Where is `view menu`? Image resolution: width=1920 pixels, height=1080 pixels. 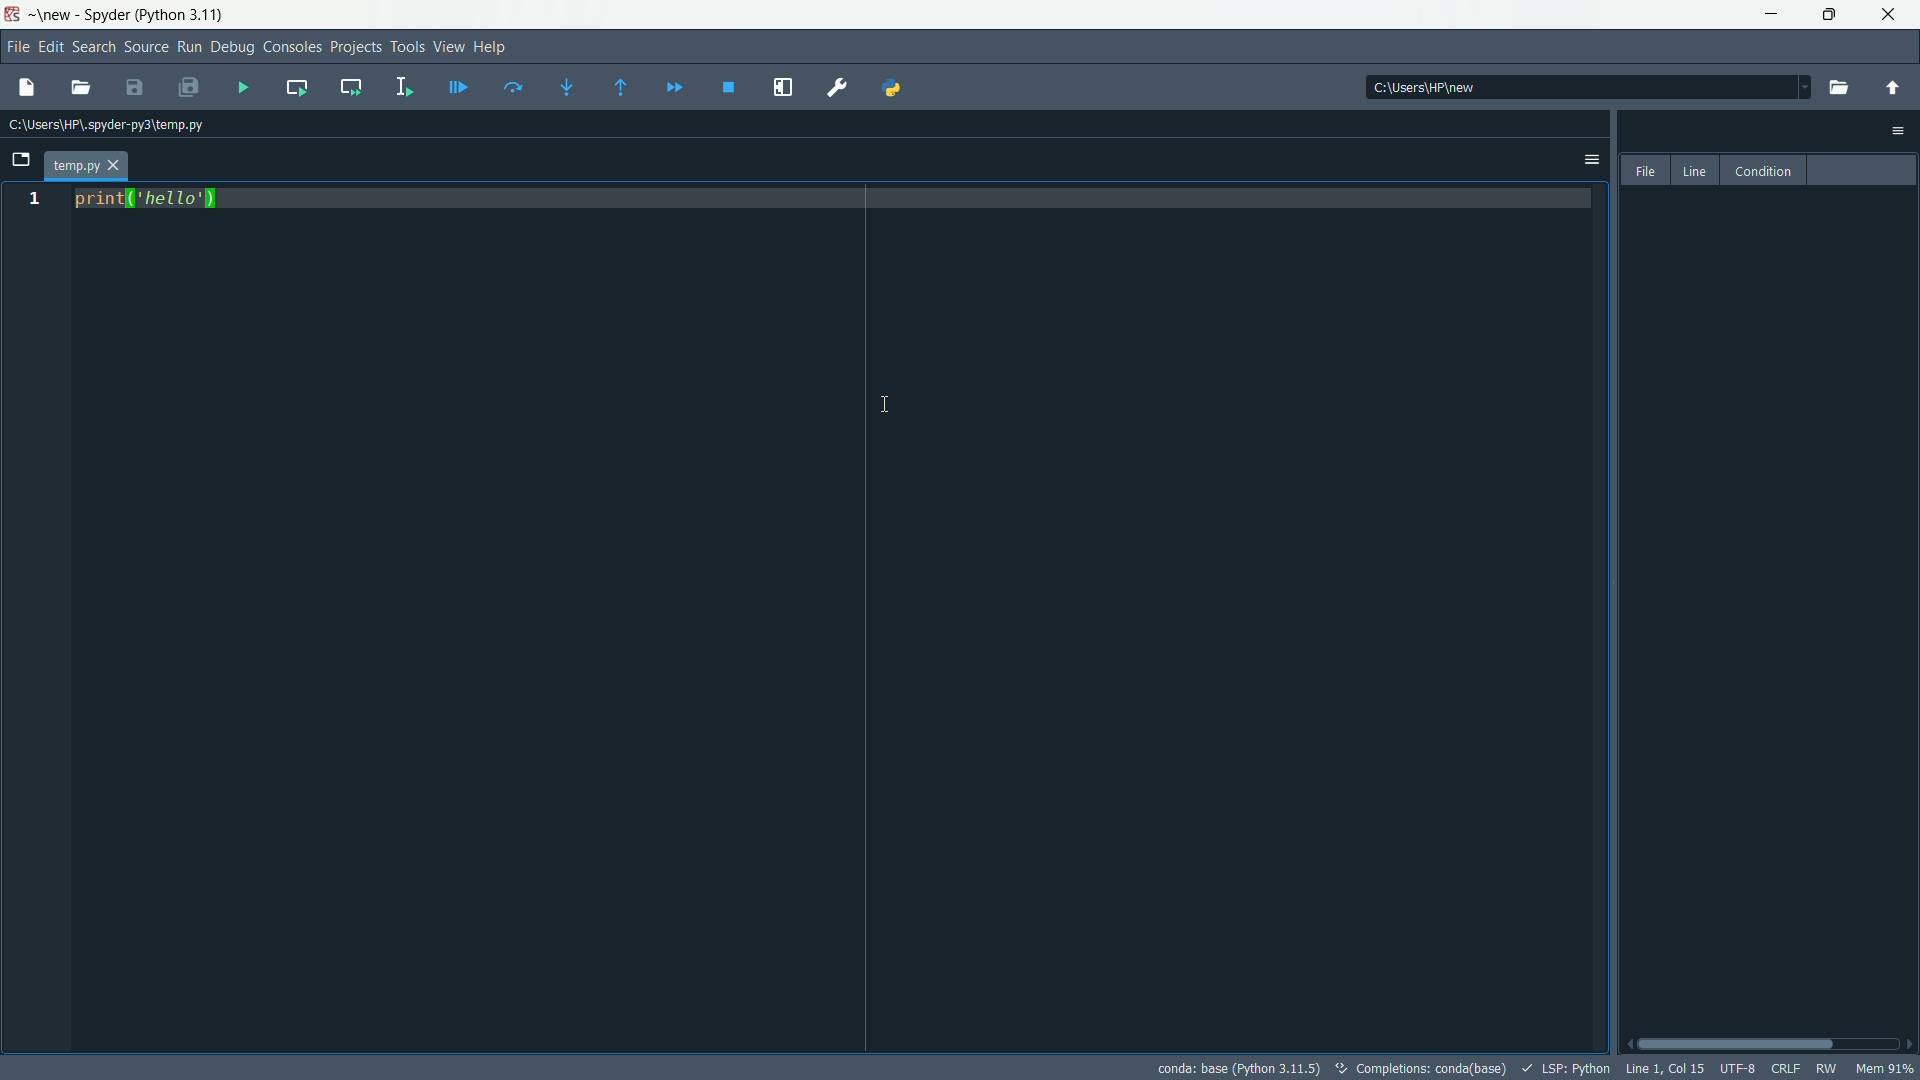
view menu is located at coordinates (449, 46).